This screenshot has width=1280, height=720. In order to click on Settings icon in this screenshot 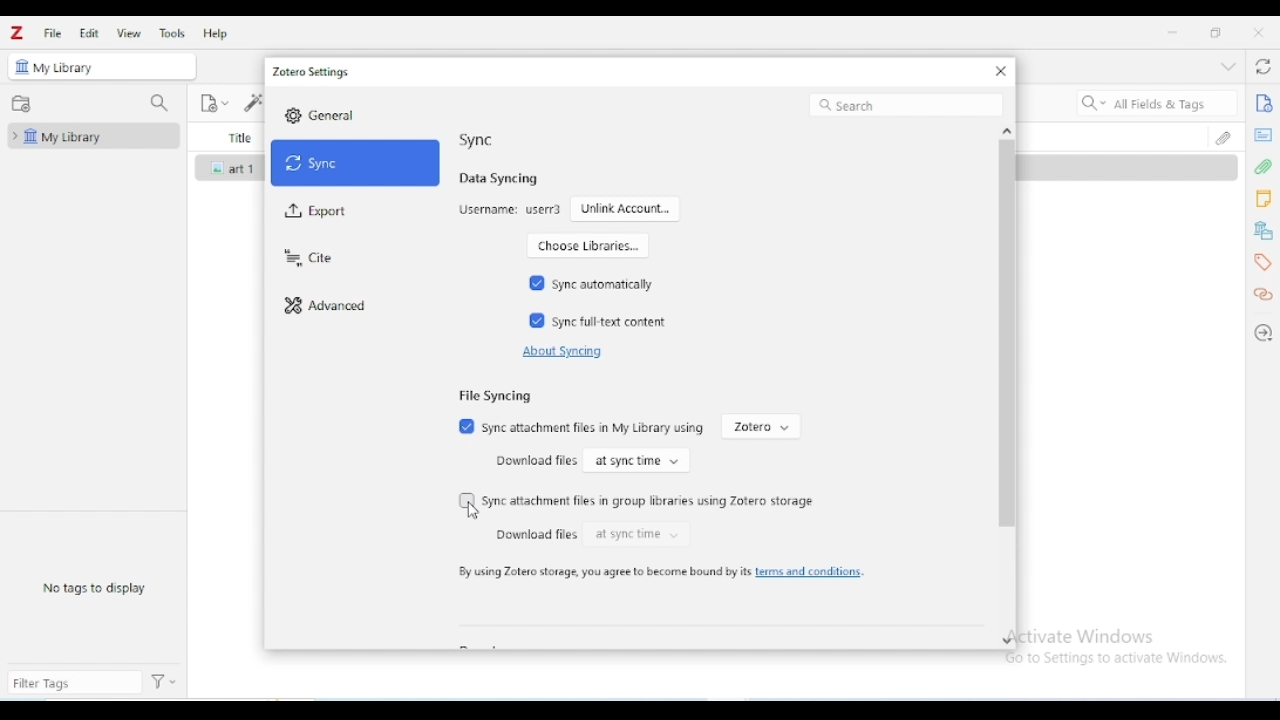, I will do `click(293, 115)`.